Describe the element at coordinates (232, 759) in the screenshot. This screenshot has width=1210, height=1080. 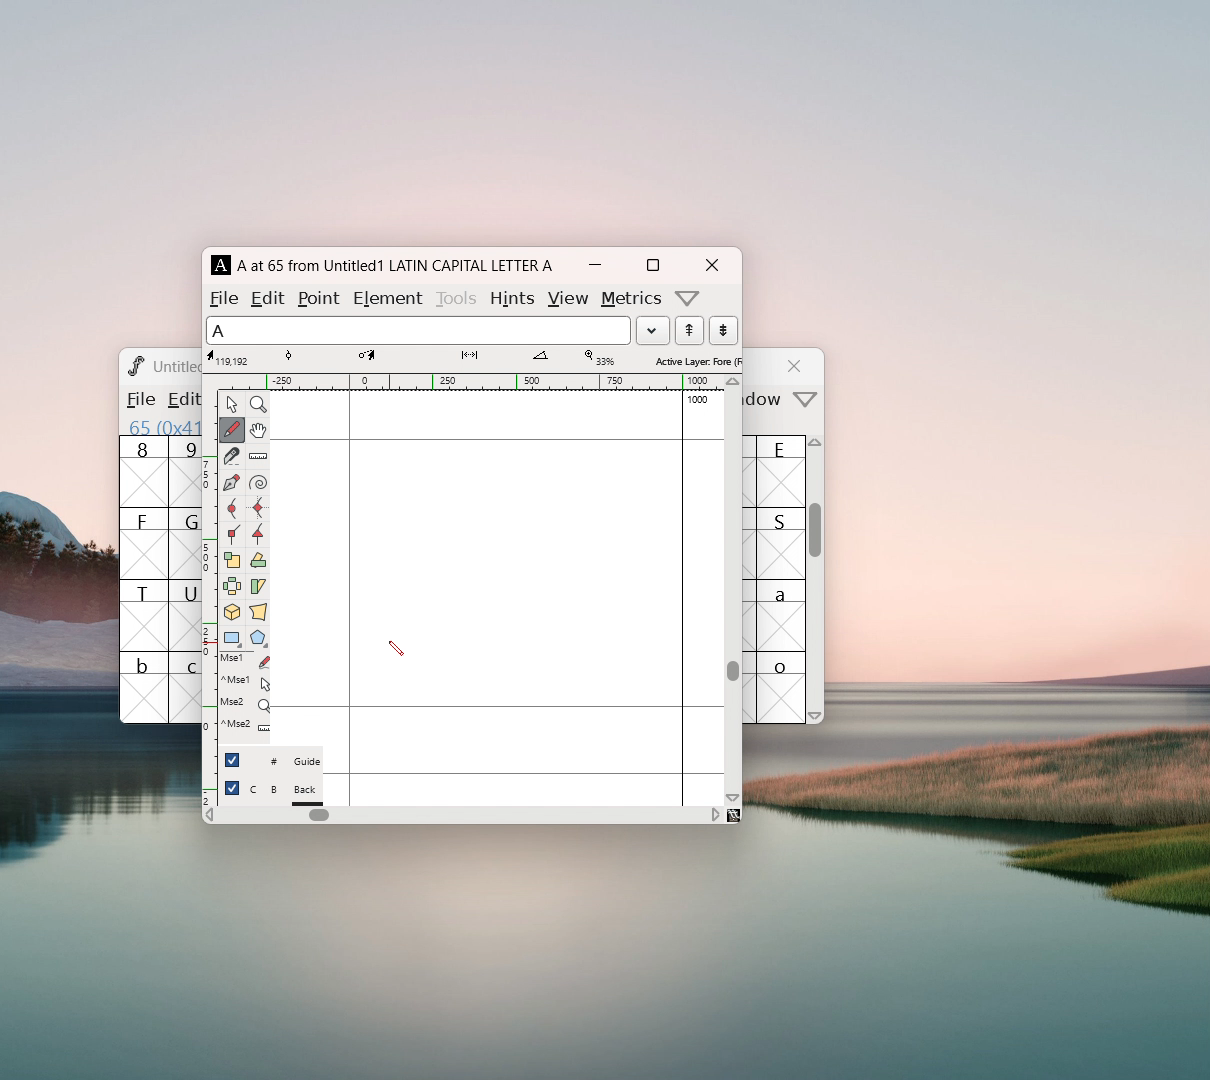
I see `checkbox` at that location.